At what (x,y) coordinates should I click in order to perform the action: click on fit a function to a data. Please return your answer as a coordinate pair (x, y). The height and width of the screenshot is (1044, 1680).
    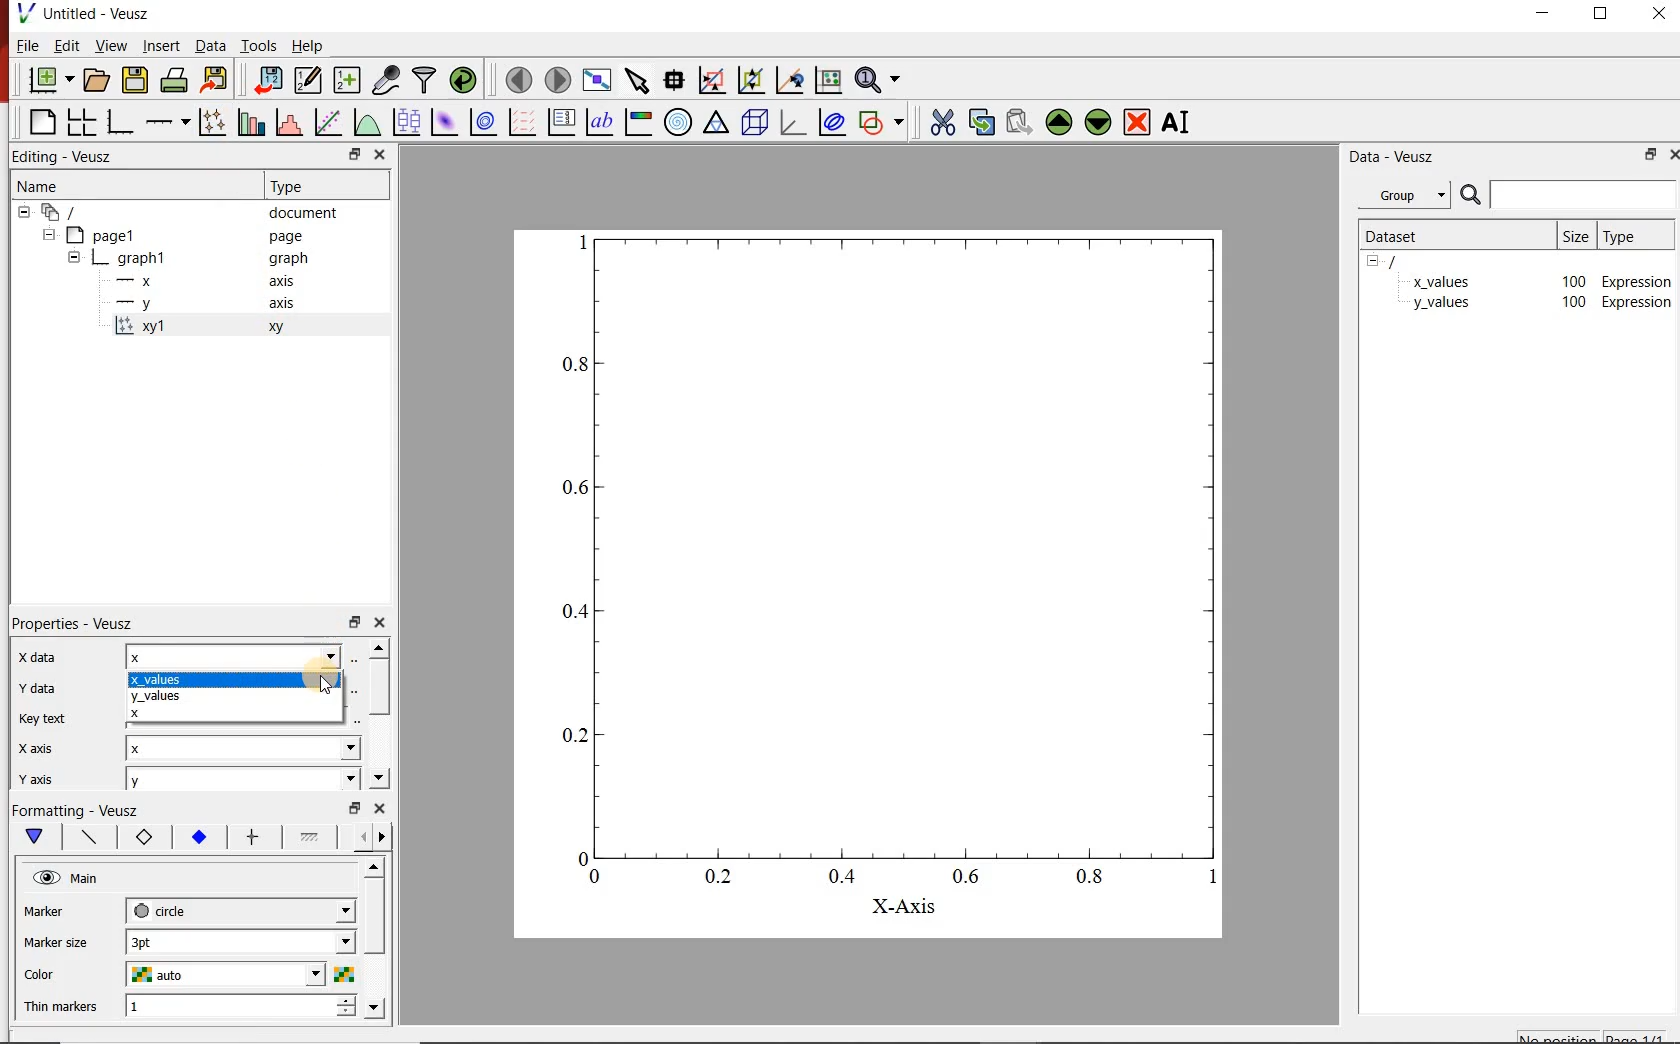
    Looking at the image, I should click on (328, 121).